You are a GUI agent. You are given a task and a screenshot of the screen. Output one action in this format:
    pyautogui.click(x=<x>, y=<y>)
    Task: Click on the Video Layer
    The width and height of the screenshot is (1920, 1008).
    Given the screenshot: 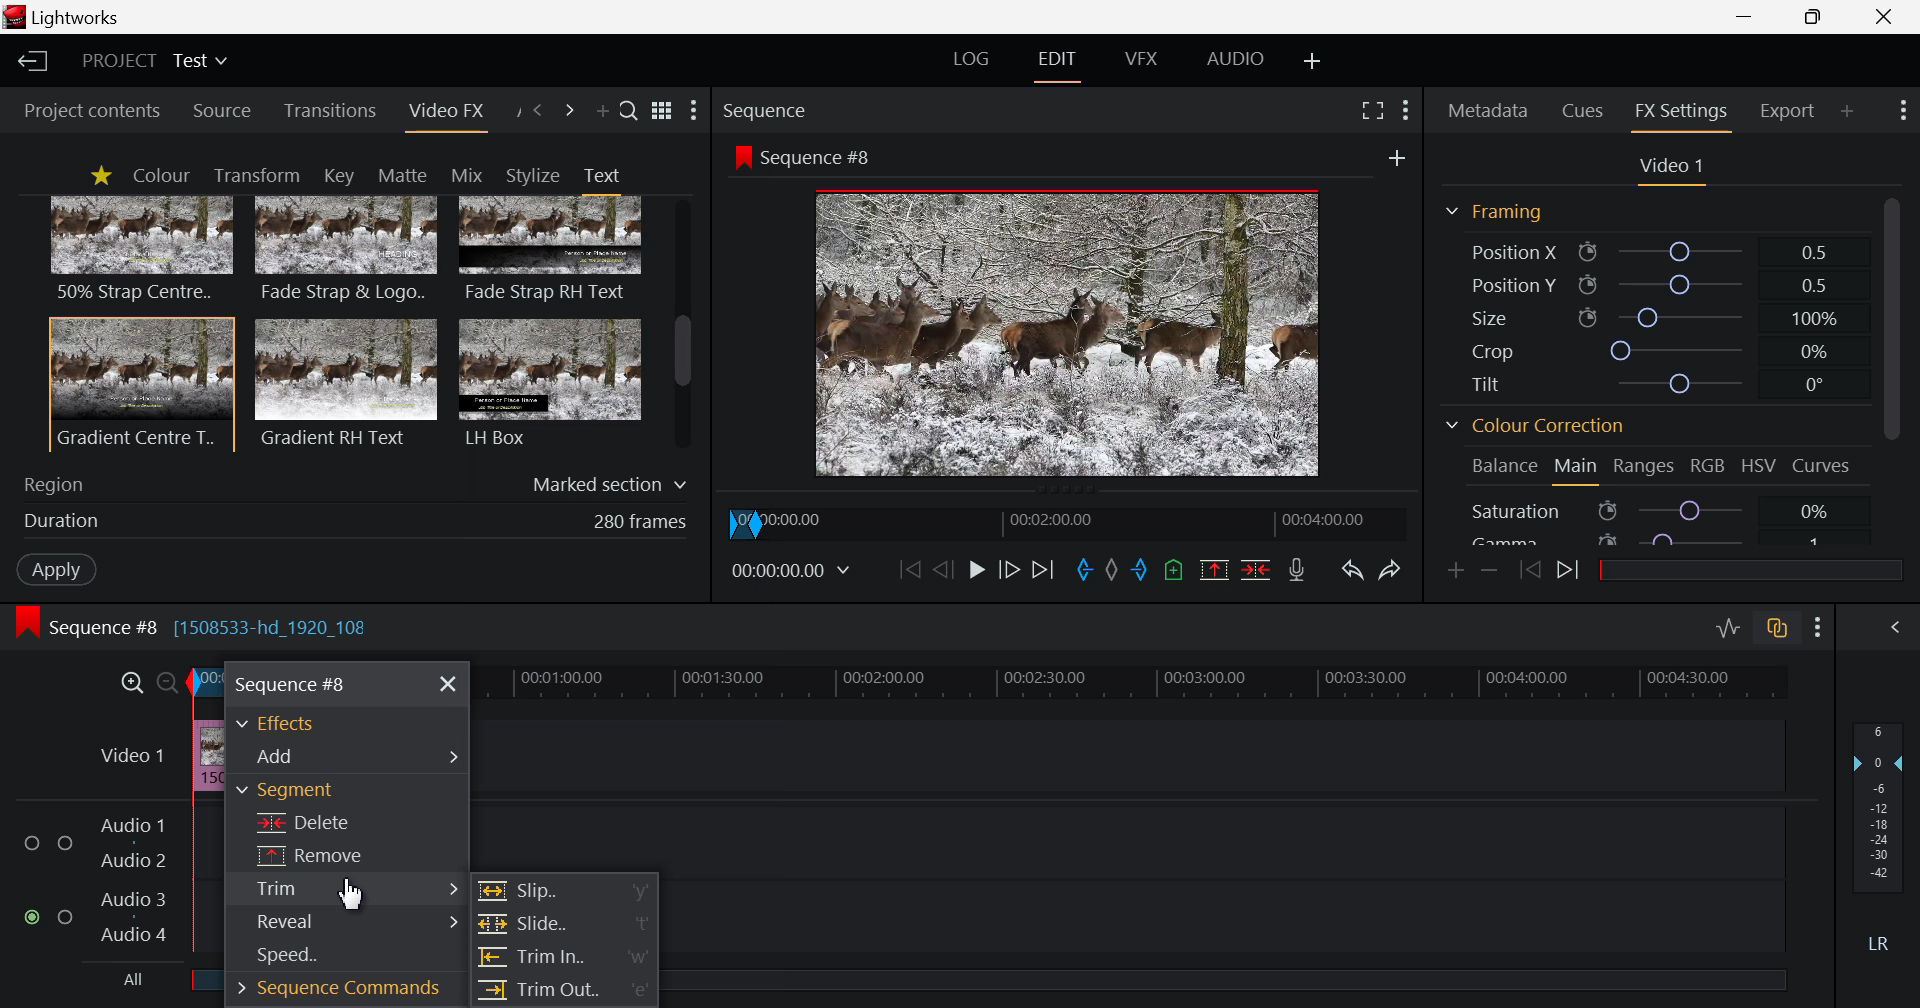 What is the action you would take?
    pyautogui.click(x=130, y=752)
    